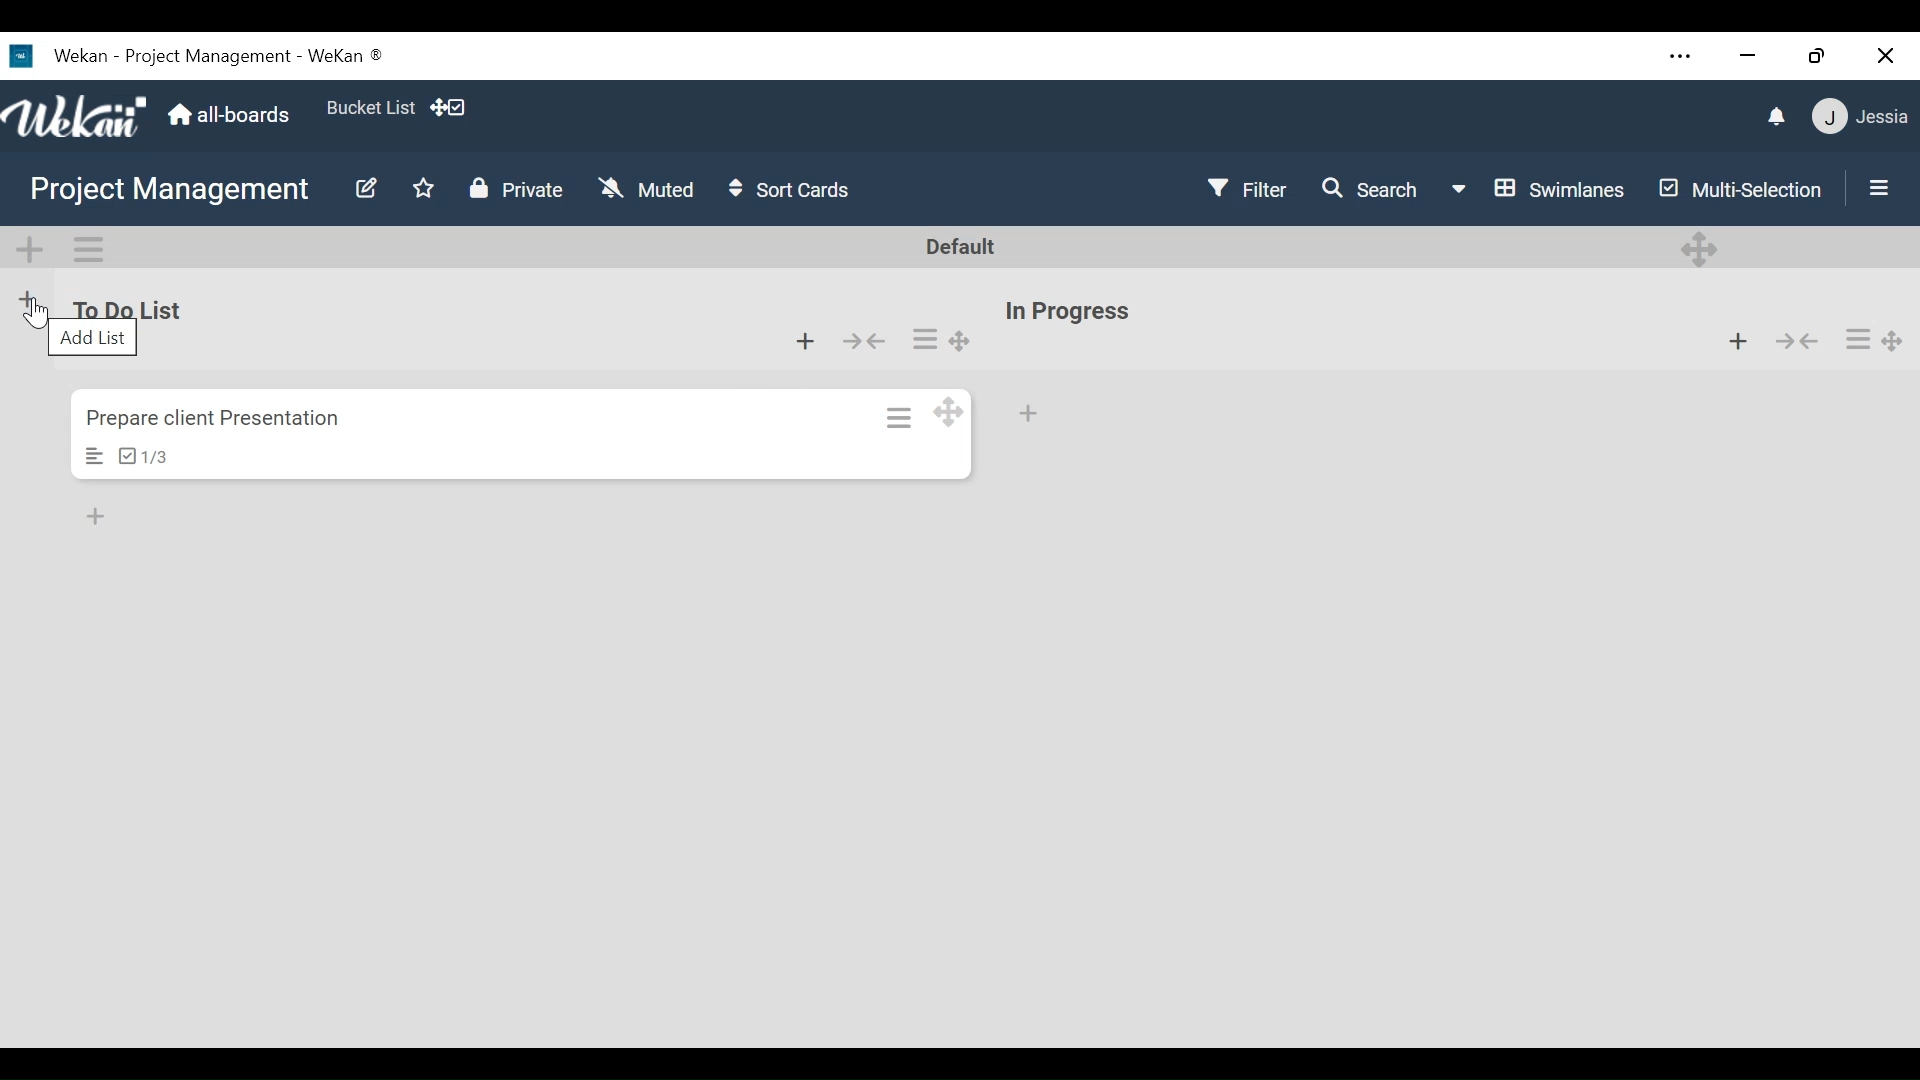 This screenshot has width=1920, height=1080. Describe the element at coordinates (1066, 312) in the screenshot. I see `List Title` at that location.